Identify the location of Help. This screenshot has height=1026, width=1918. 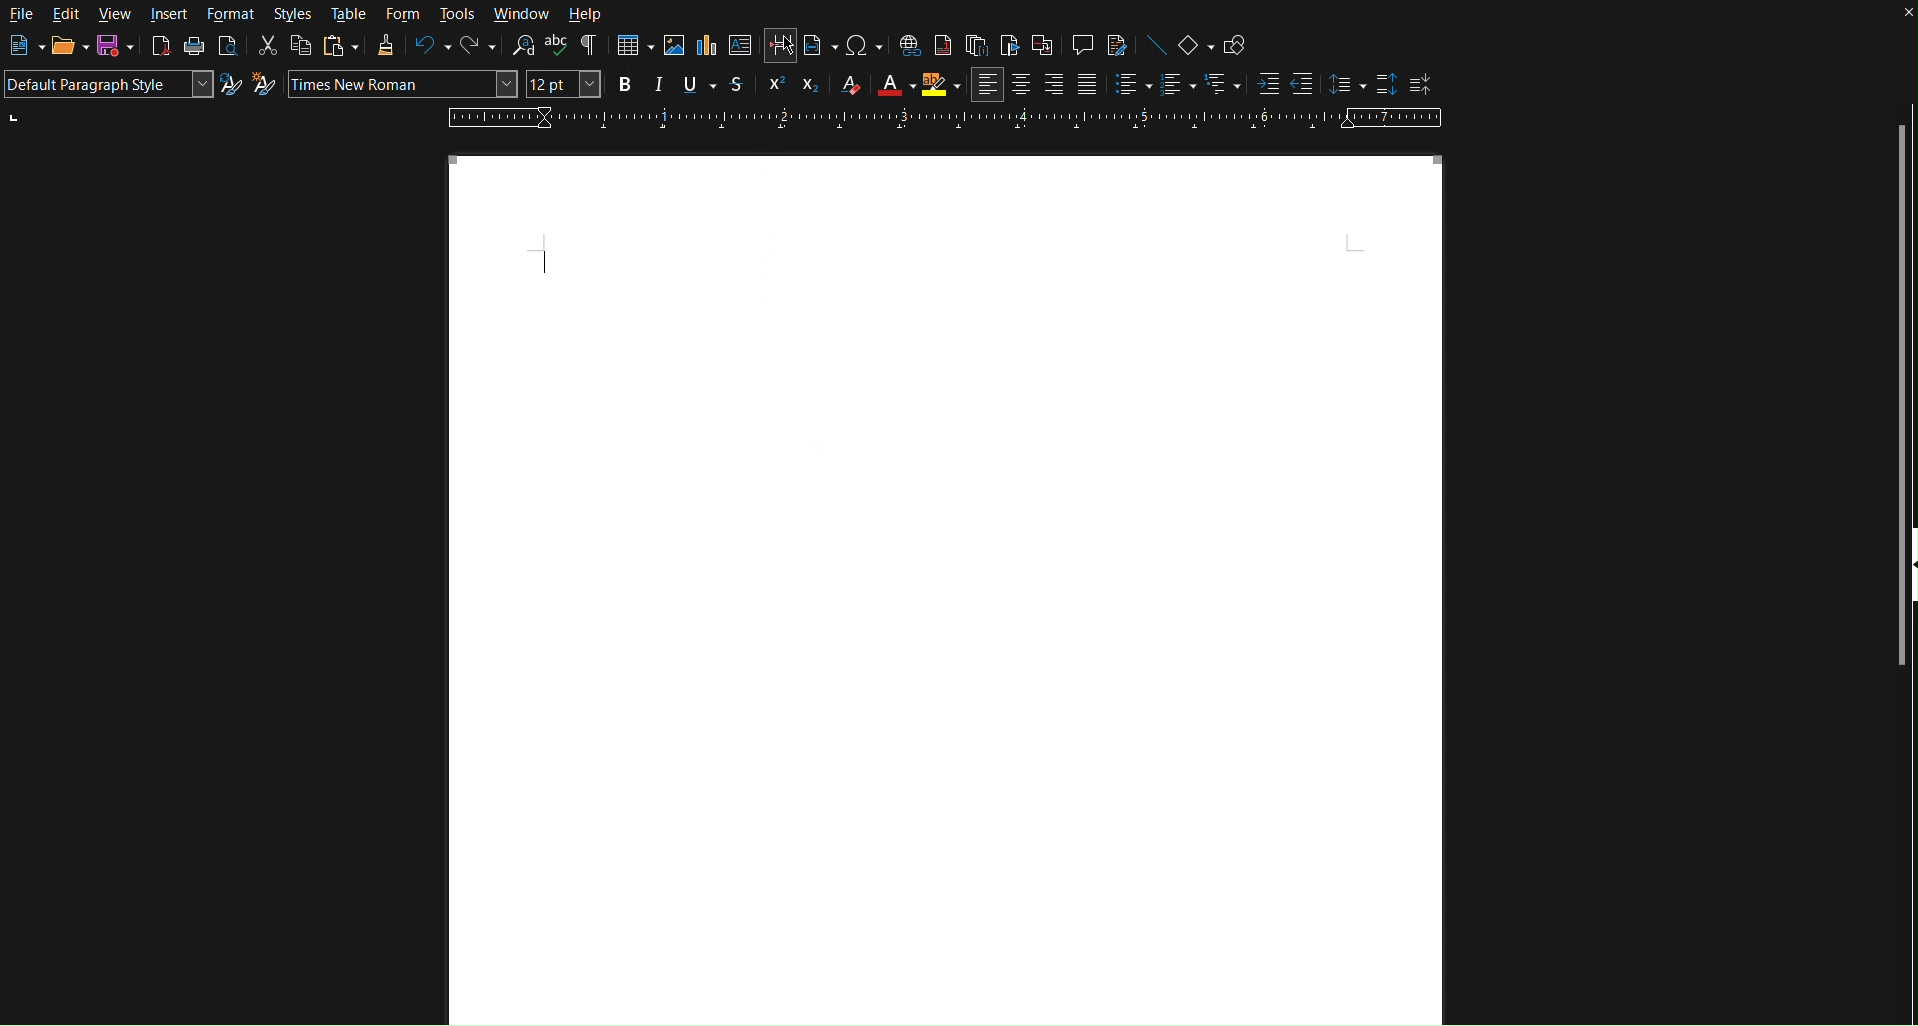
(586, 13).